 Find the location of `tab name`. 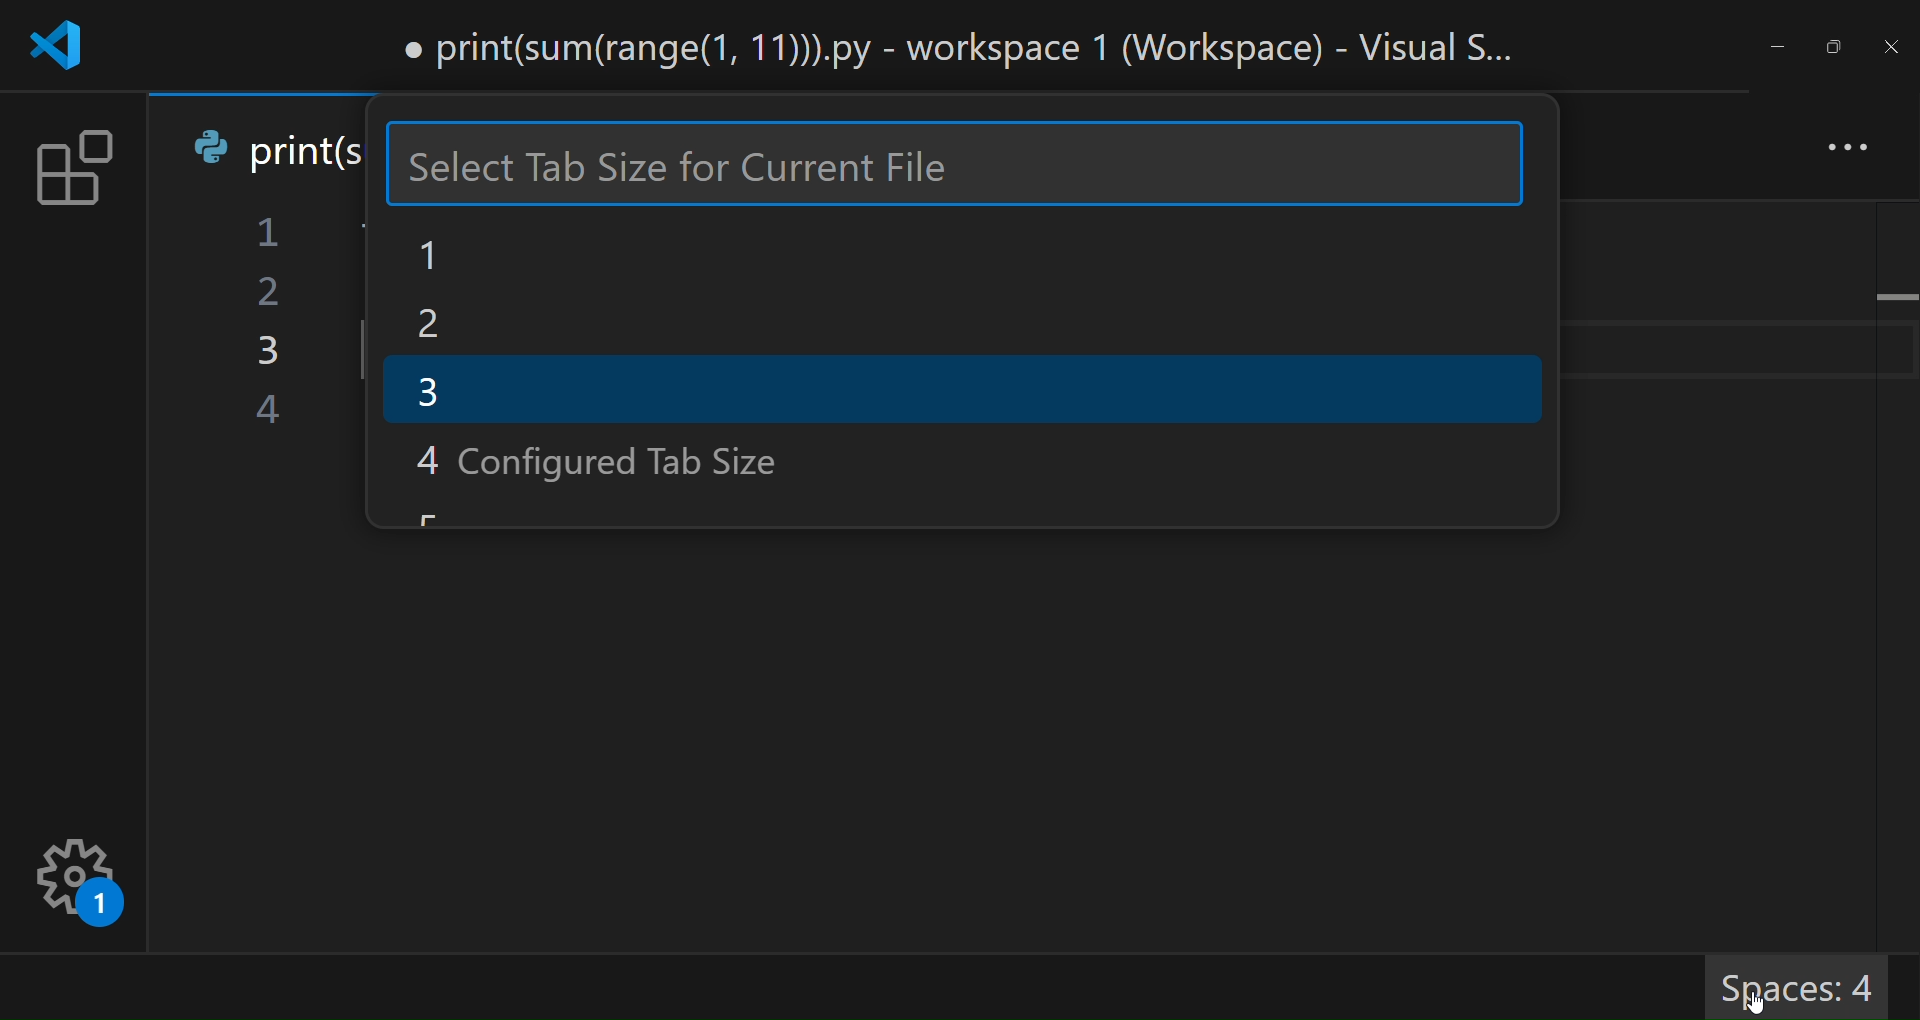

tab name is located at coordinates (275, 148).